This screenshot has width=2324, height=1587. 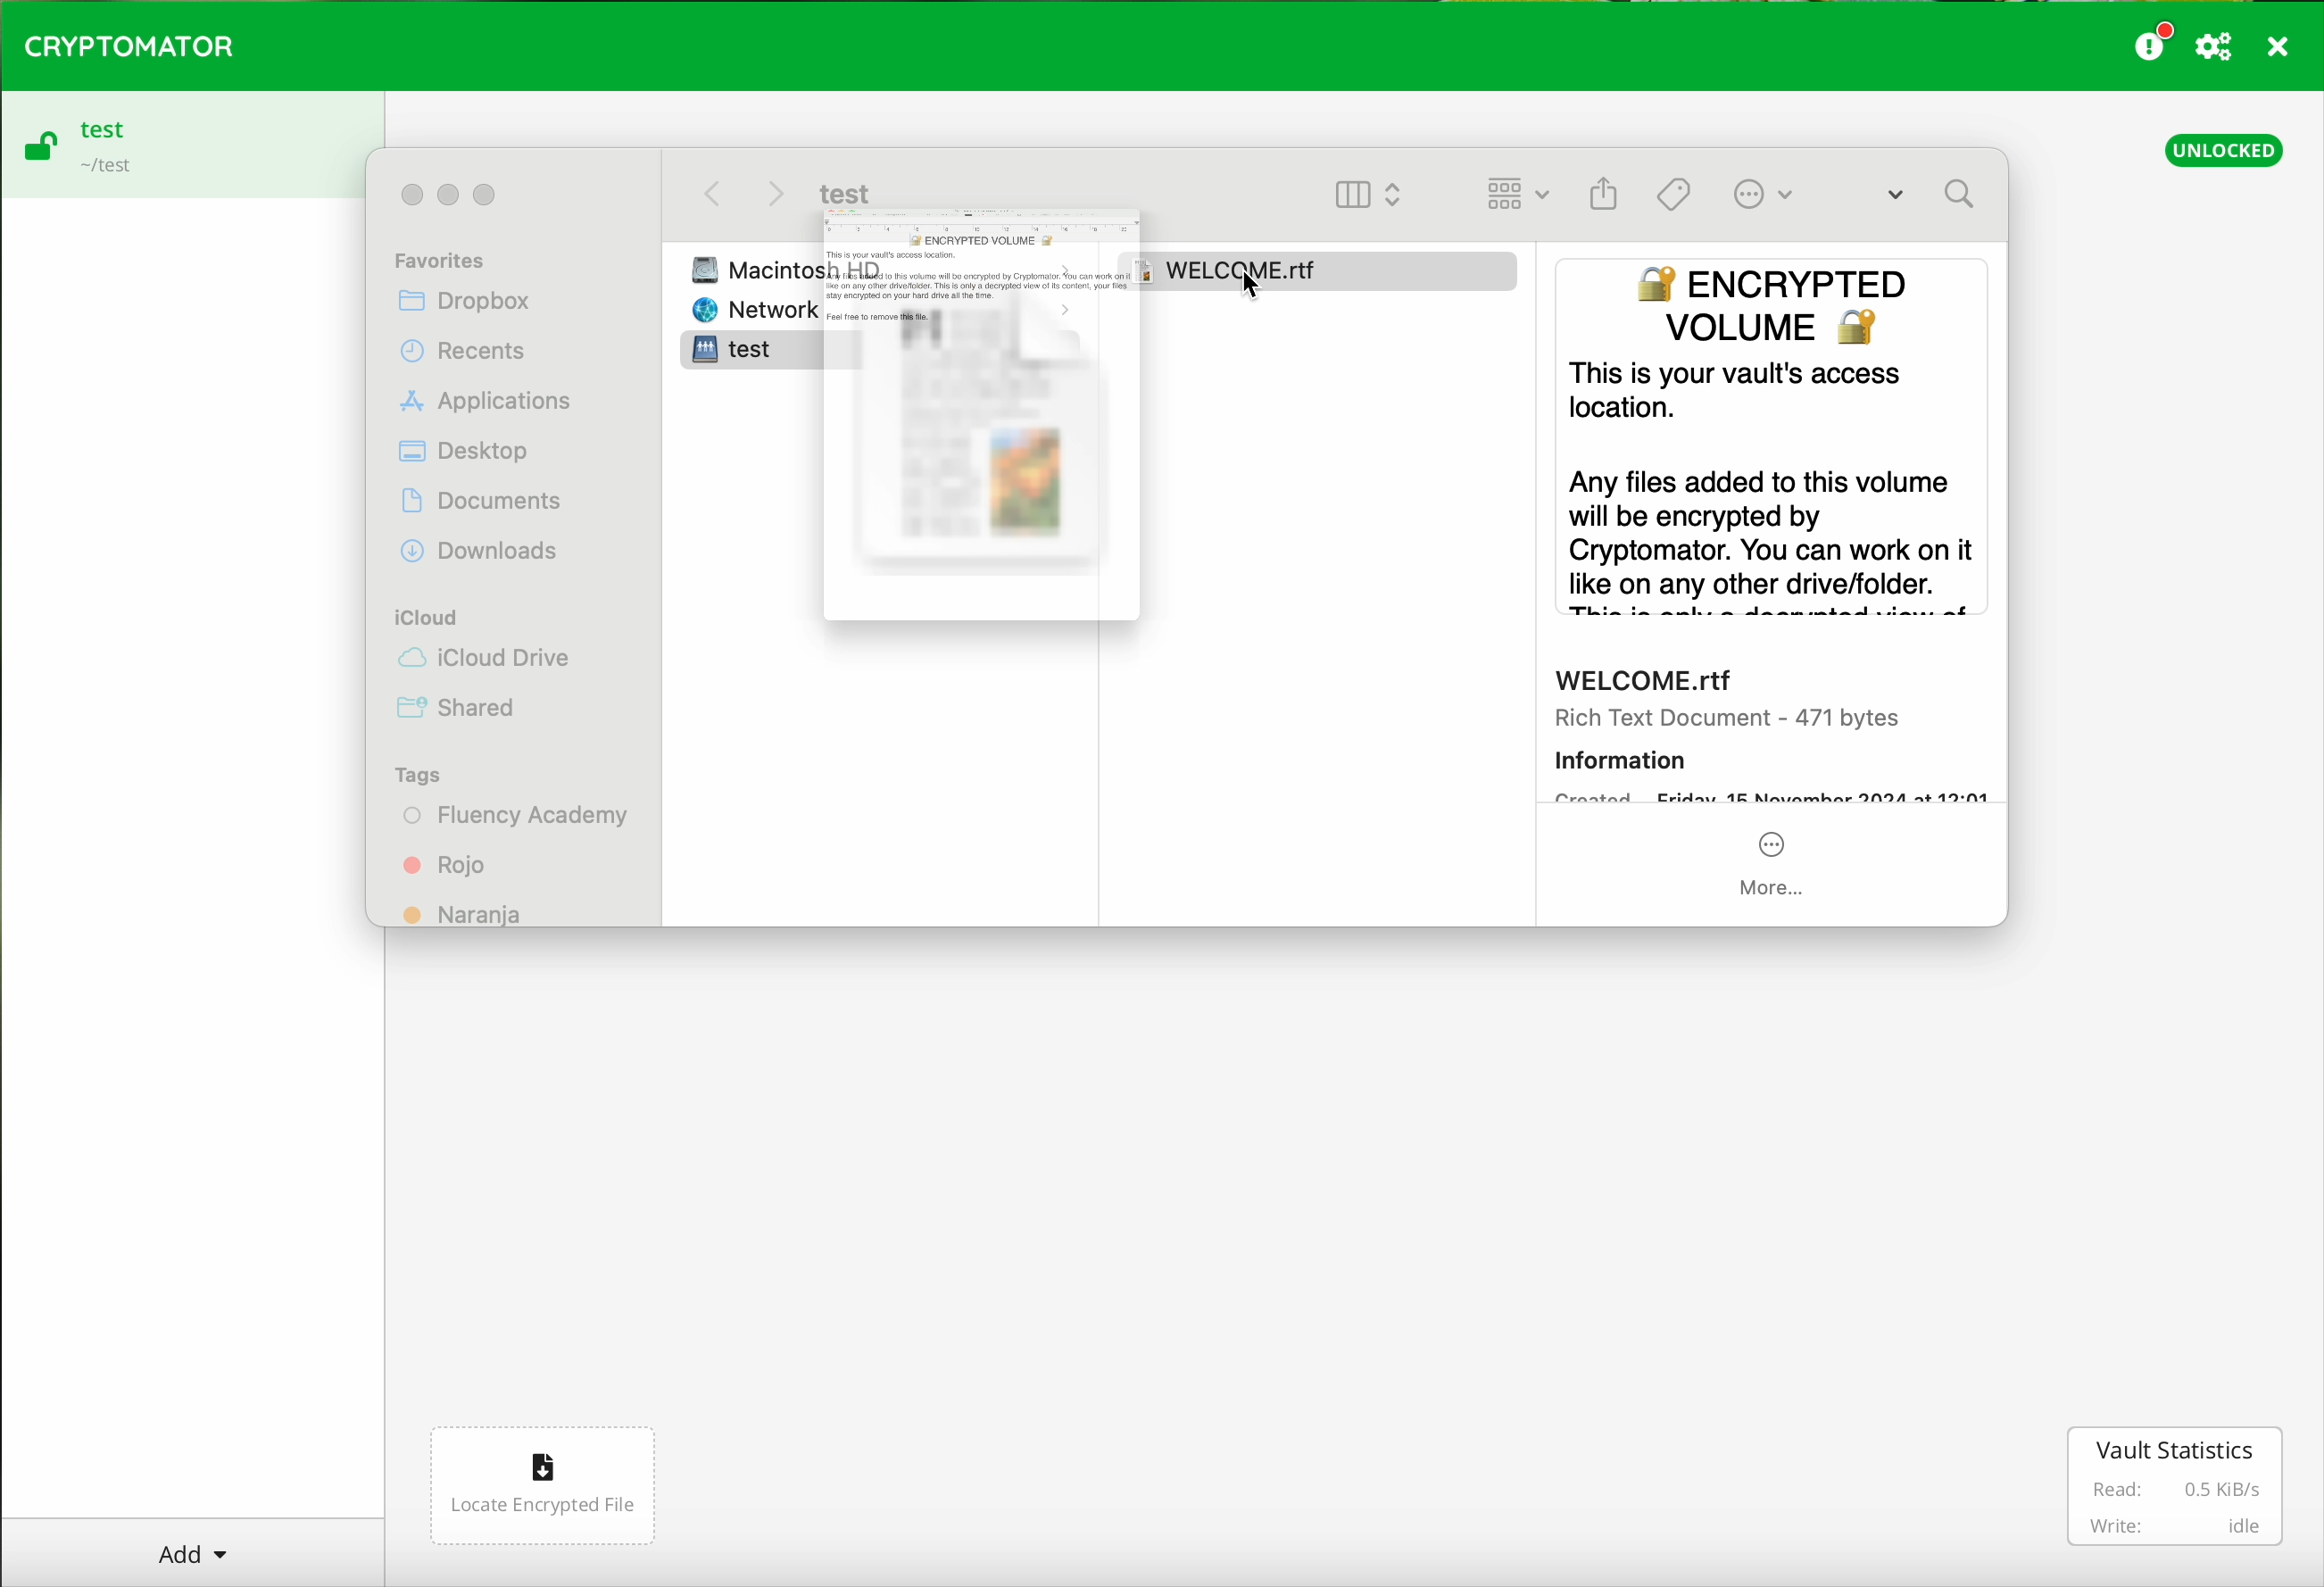 What do you see at coordinates (1604, 187) in the screenshot?
I see `Gallery View` at bounding box center [1604, 187].